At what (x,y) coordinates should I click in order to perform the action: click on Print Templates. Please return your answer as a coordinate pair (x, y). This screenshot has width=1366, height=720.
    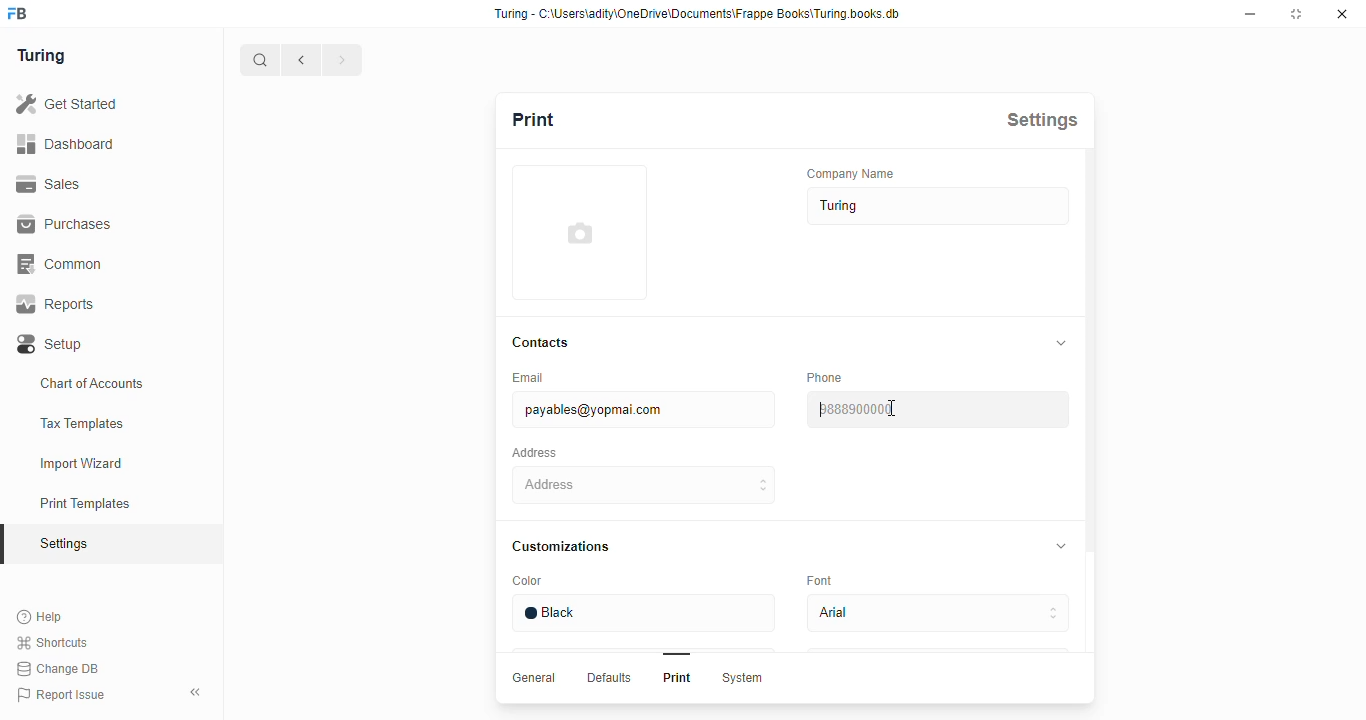
    Looking at the image, I should click on (93, 504).